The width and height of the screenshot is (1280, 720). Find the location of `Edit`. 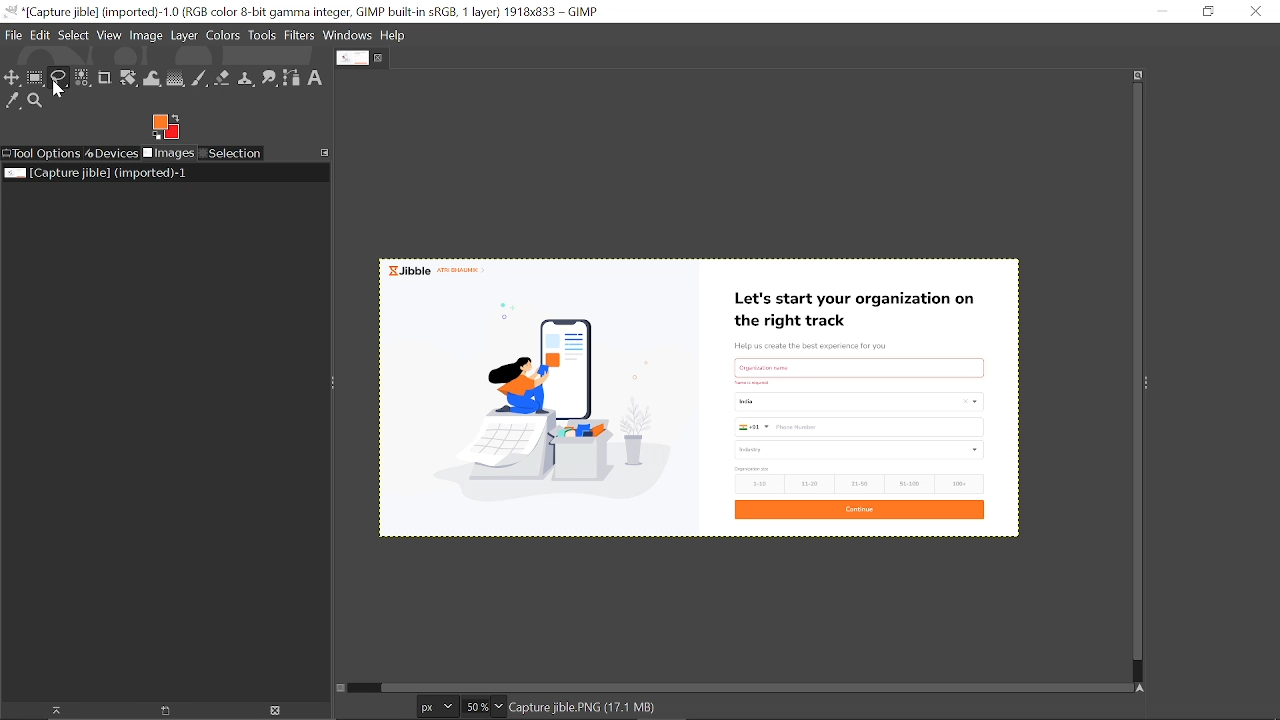

Edit is located at coordinates (42, 35).